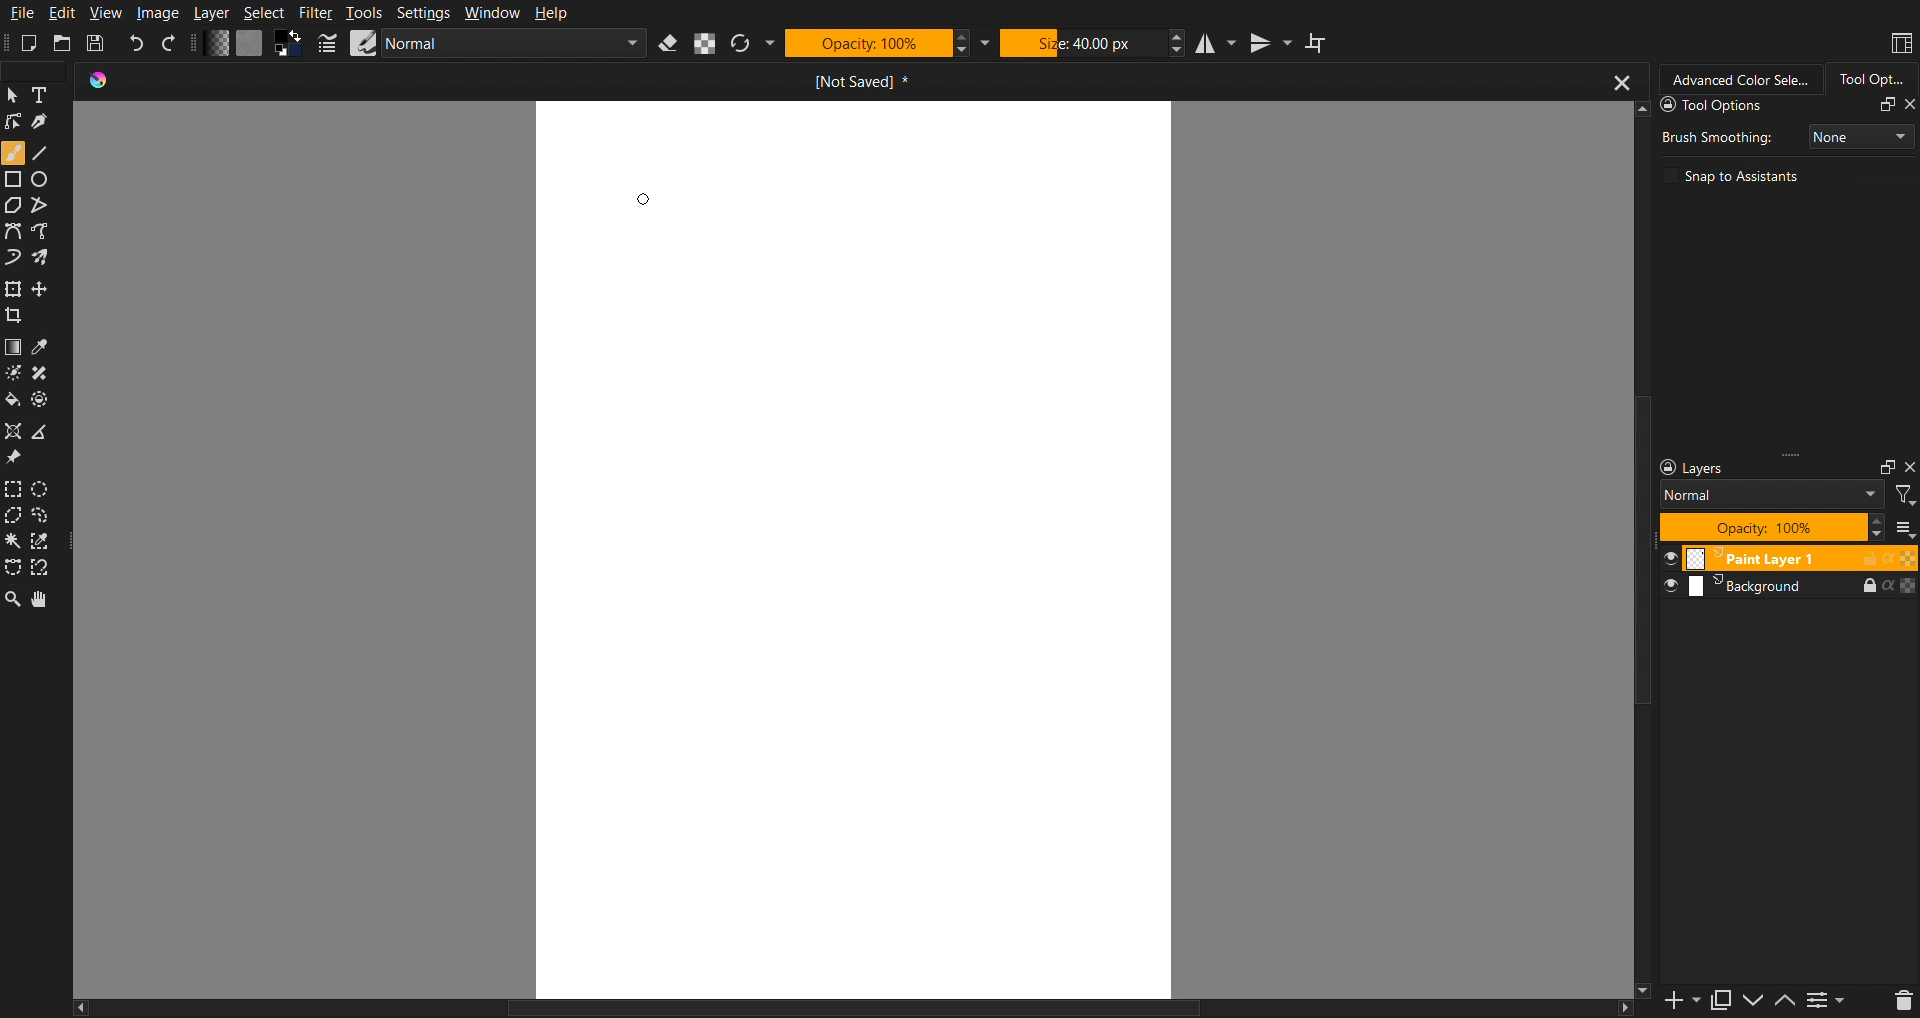 The width and height of the screenshot is (1920, 1018). What do you see at coordinates (98, 42) in the screenshot?
I see `Save` at bounding box center [98, 42].